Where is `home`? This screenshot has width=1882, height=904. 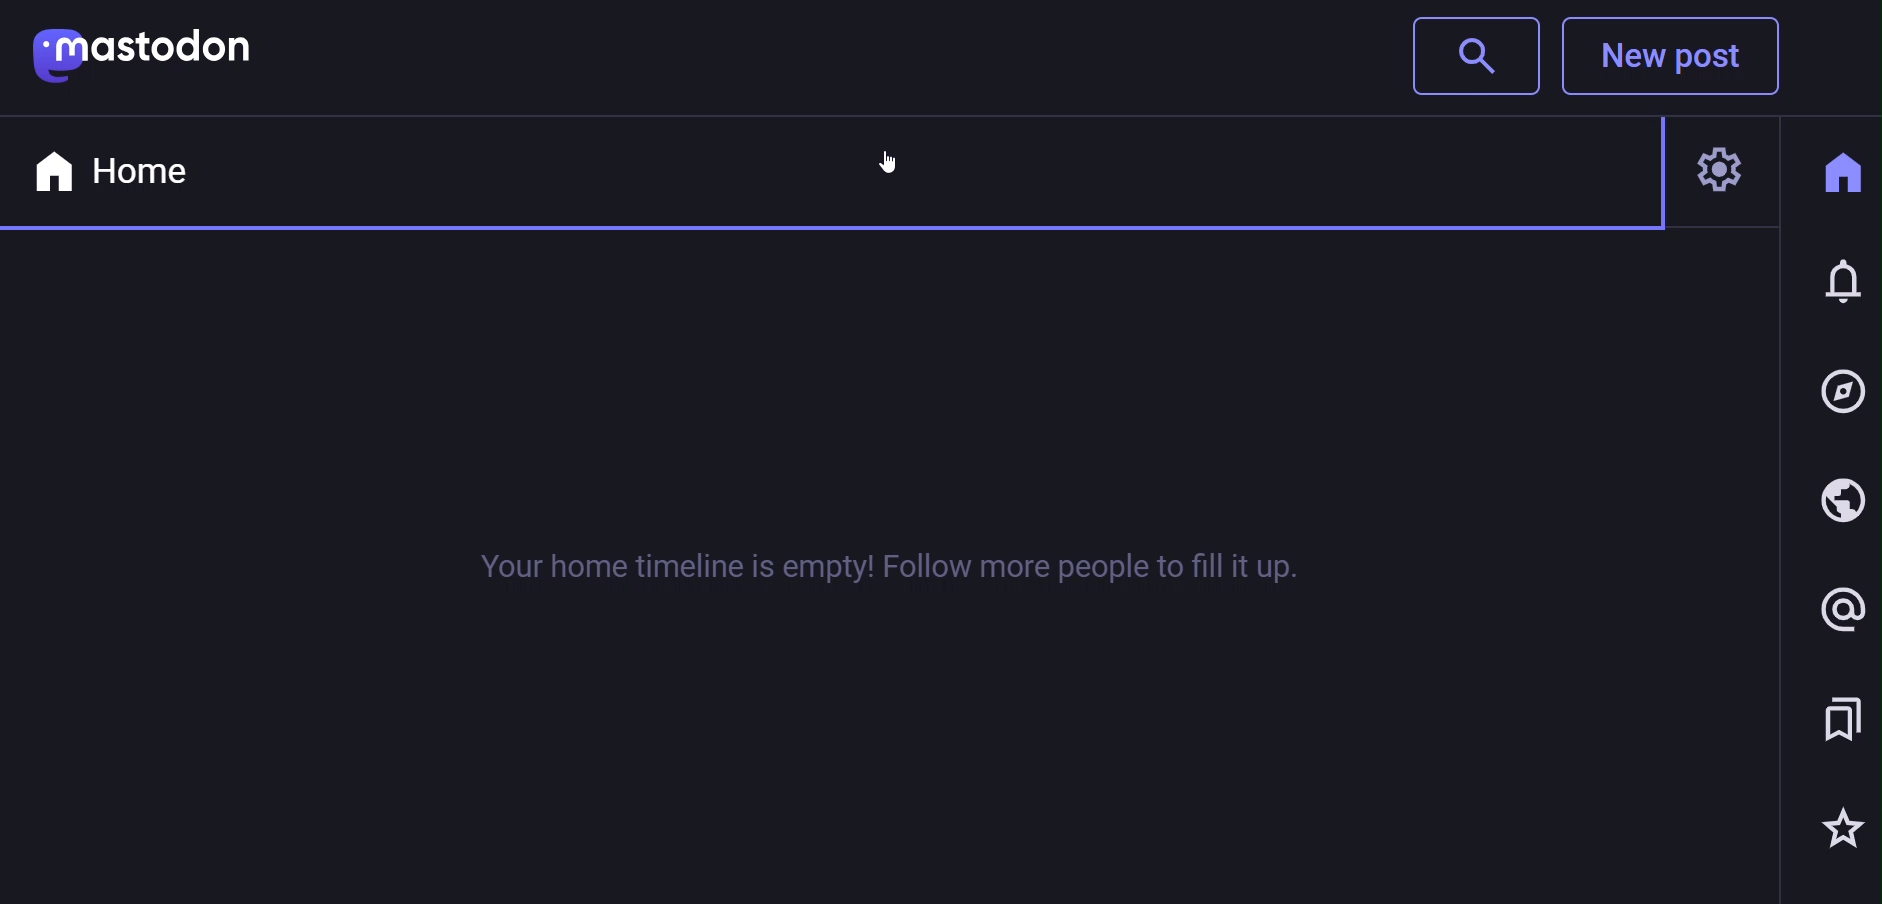 home is located at coordinates (1840, 171).